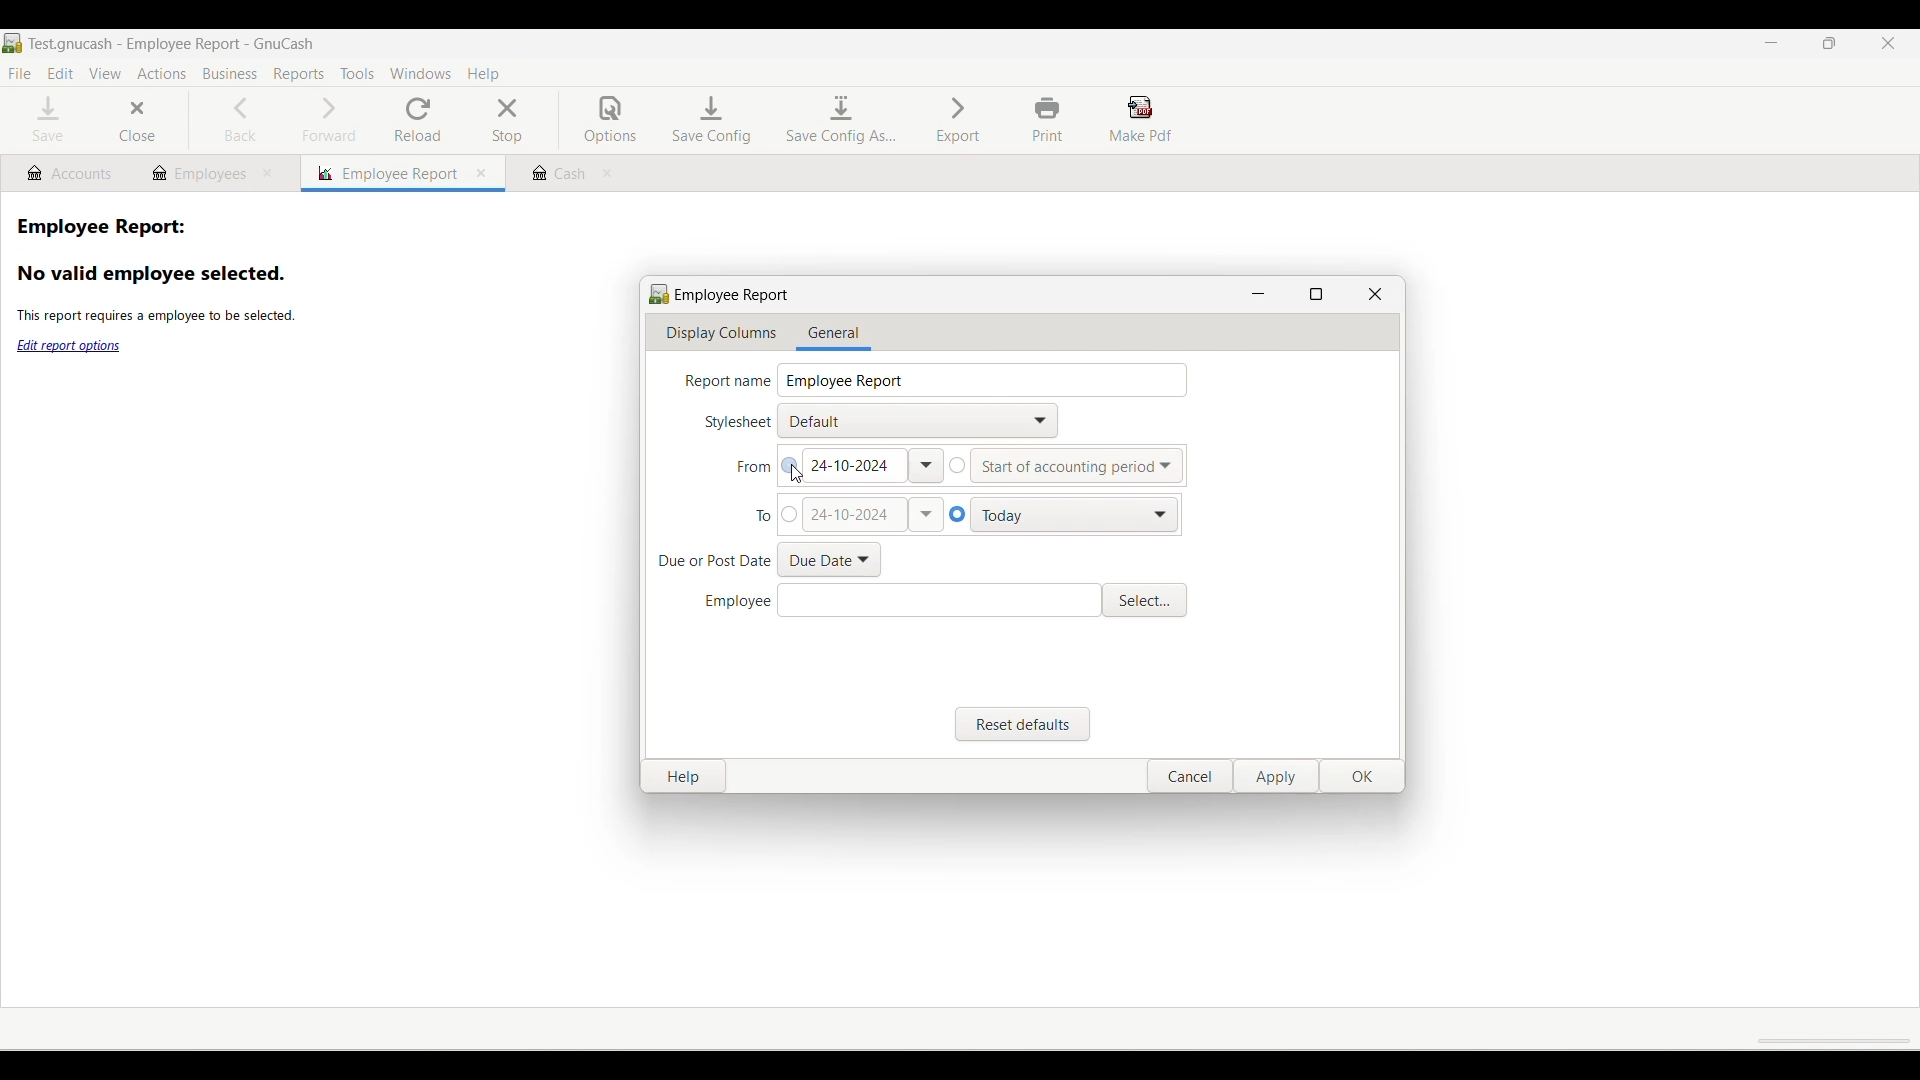 This screenshot has width=1920, height=1080. Describe the element at coordinates (1190, 776) in the screenshot. I see `Cancel saving changes` at that location.